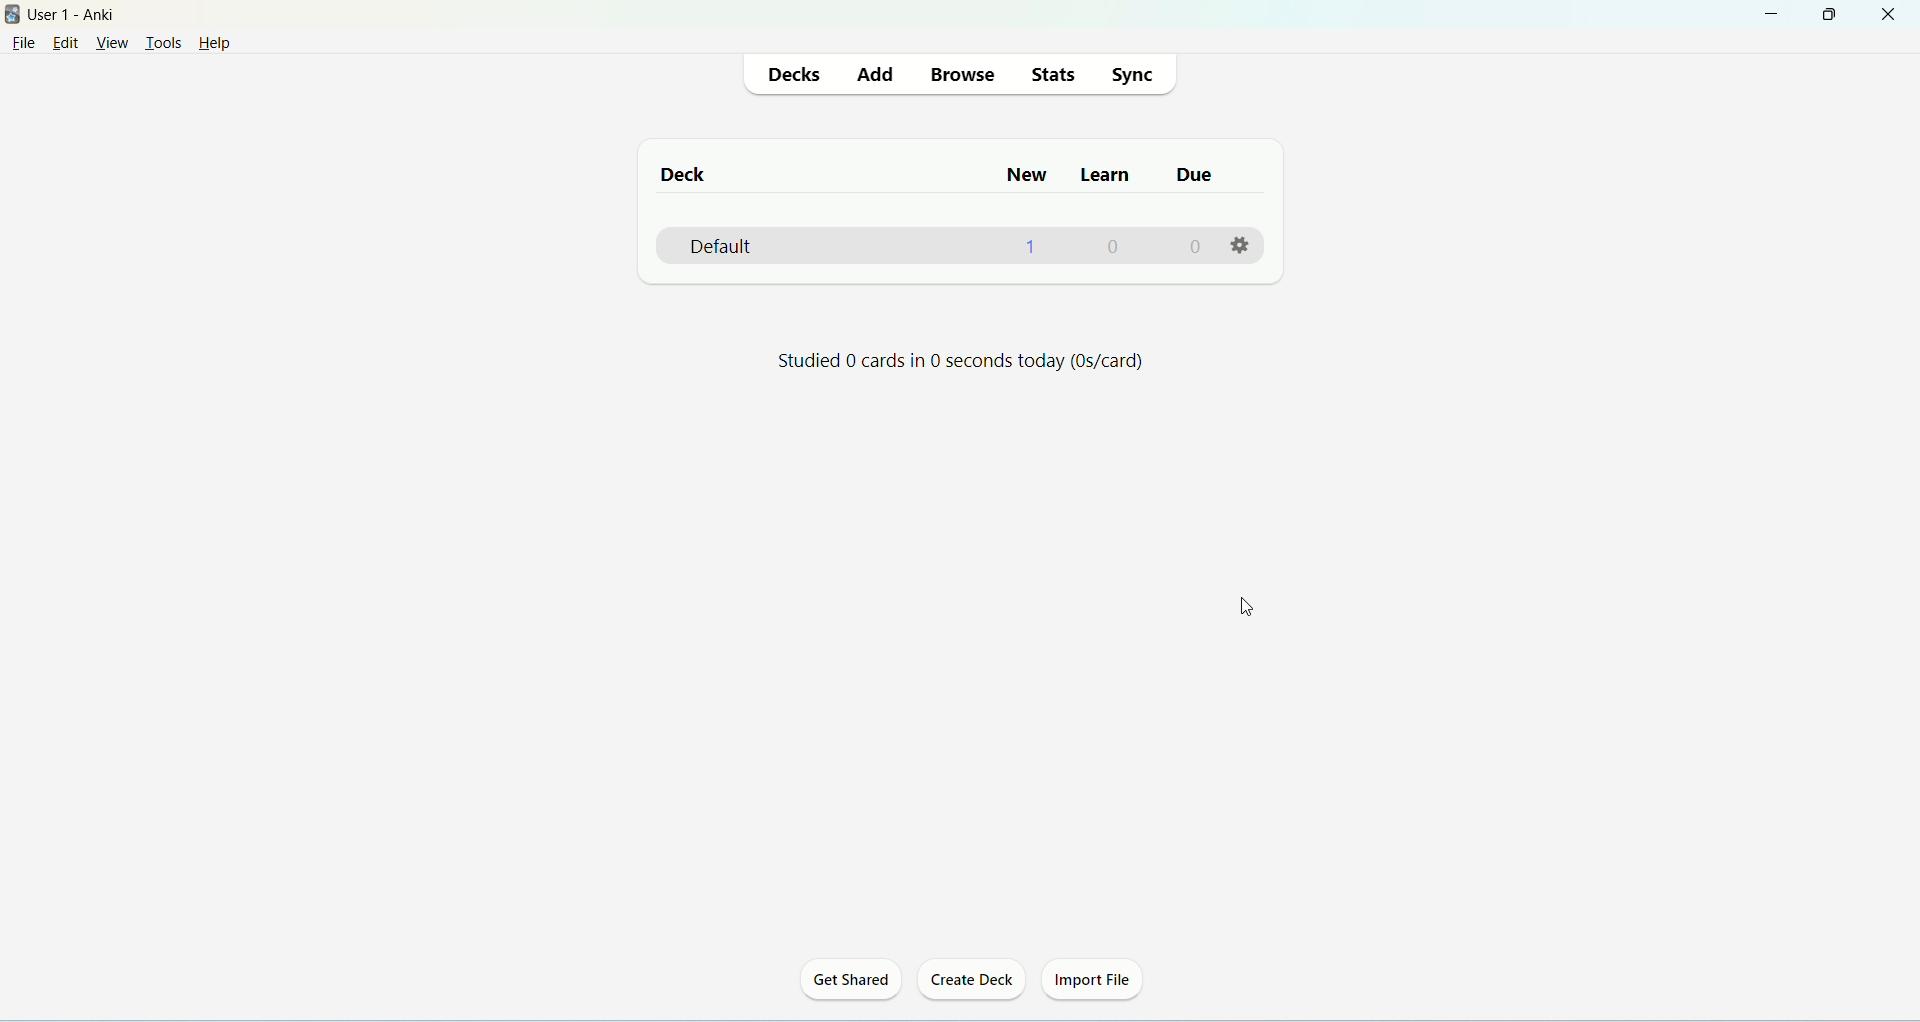 The height and width of the screenshot is (1022, 1920). Describe the element at coordinates (1095, 983) in the screenshot. I see `import file` at that location.